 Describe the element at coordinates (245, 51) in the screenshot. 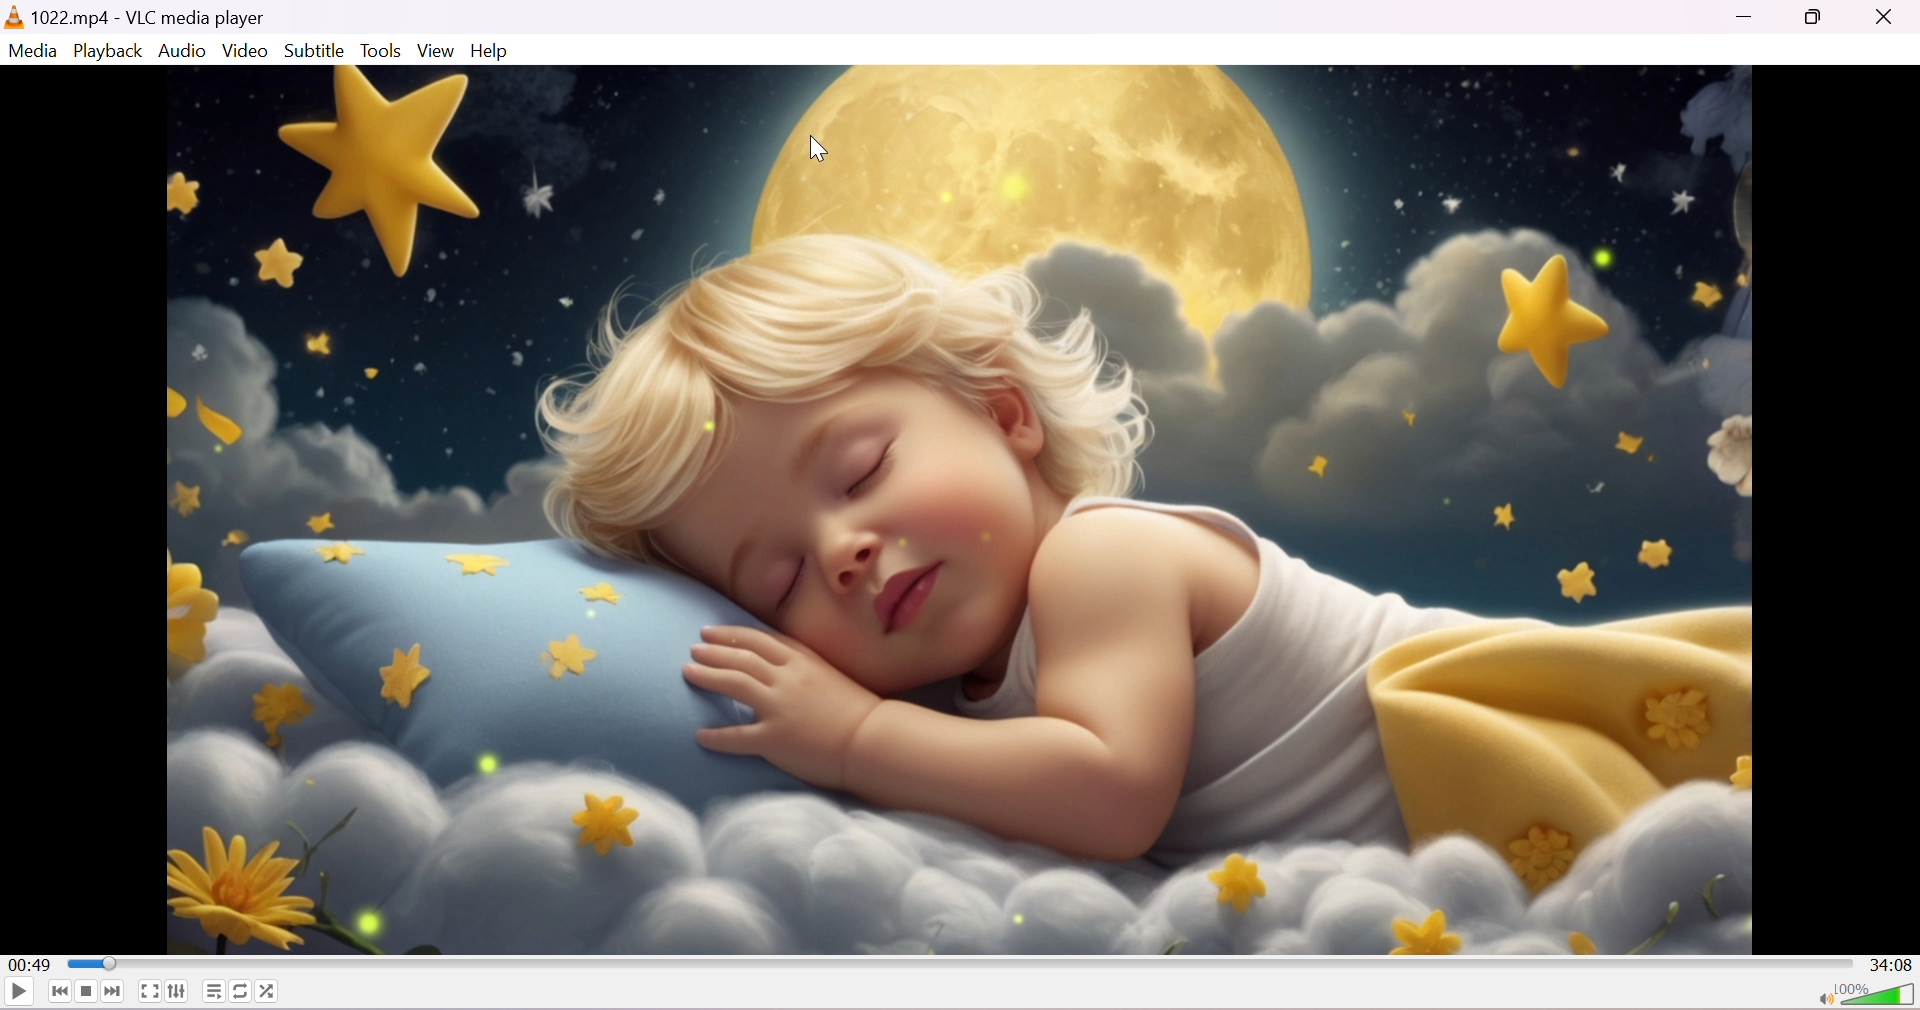

I see `Video` at that location.